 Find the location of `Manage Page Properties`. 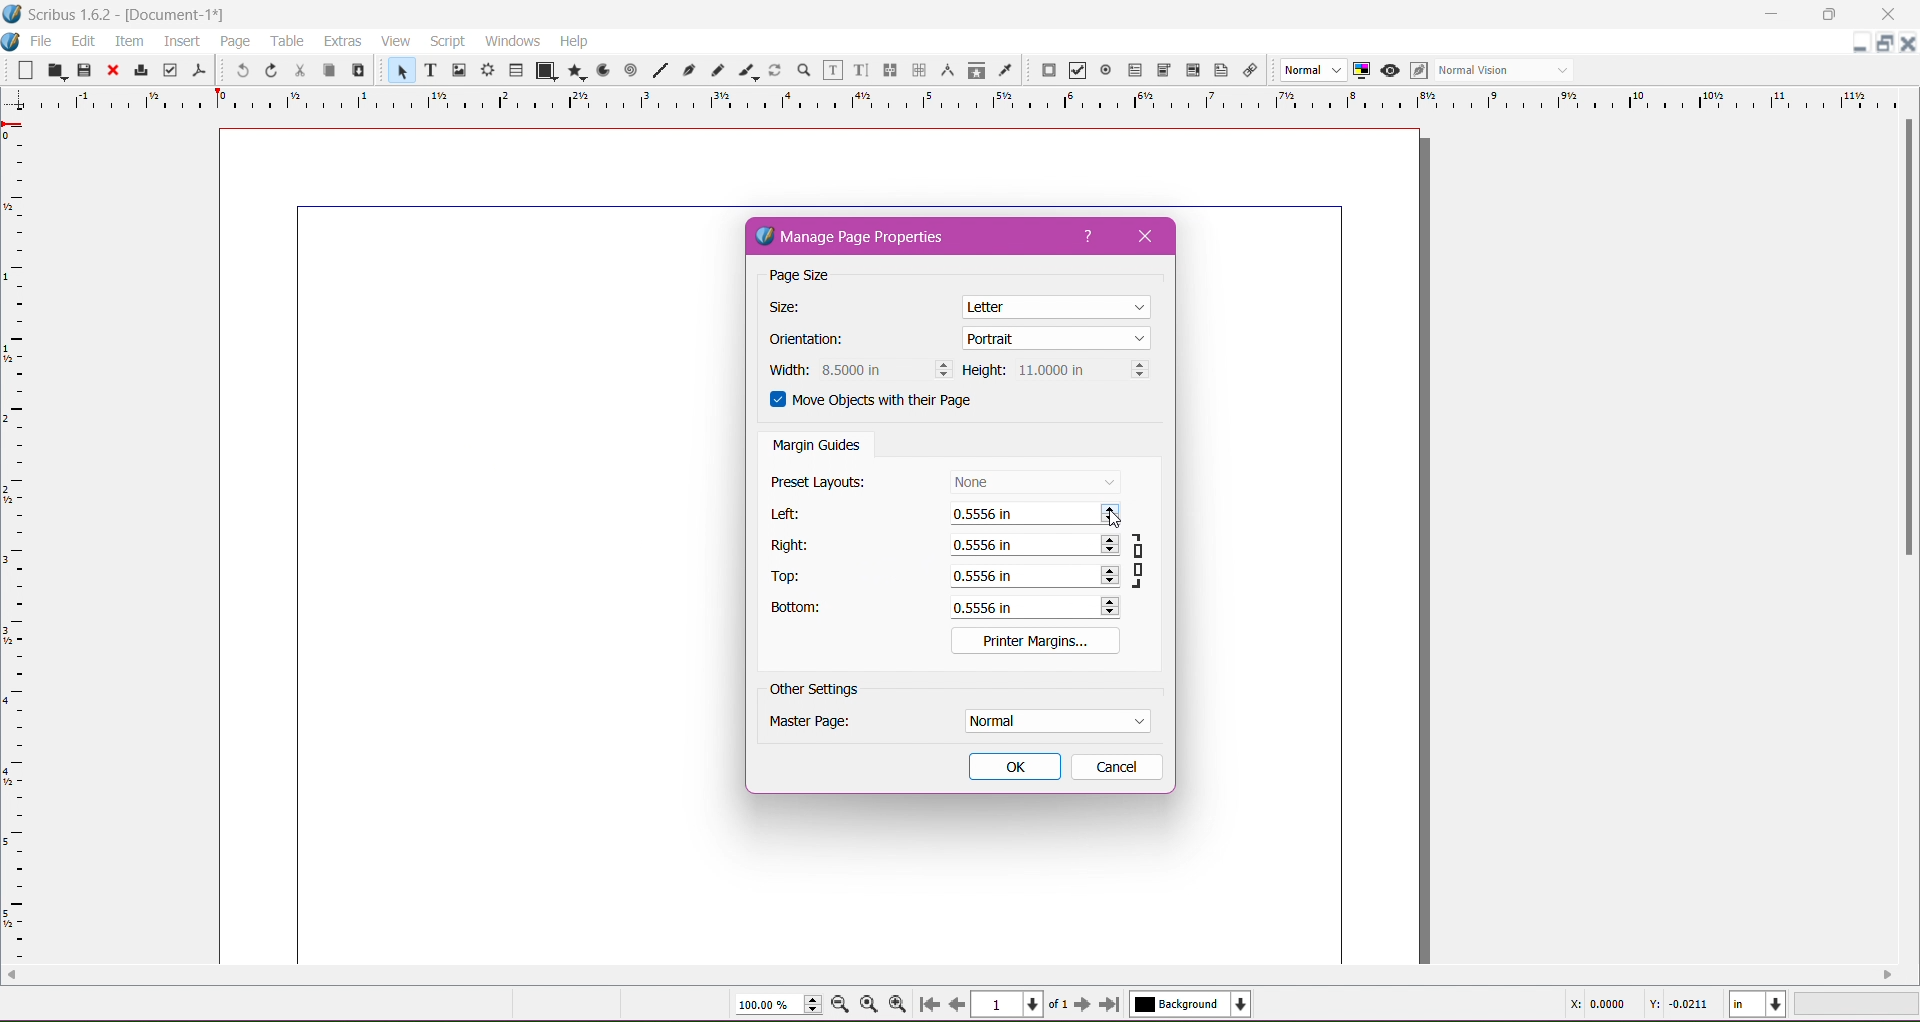

Manage Page Properties is located at coordinates (866, 238).